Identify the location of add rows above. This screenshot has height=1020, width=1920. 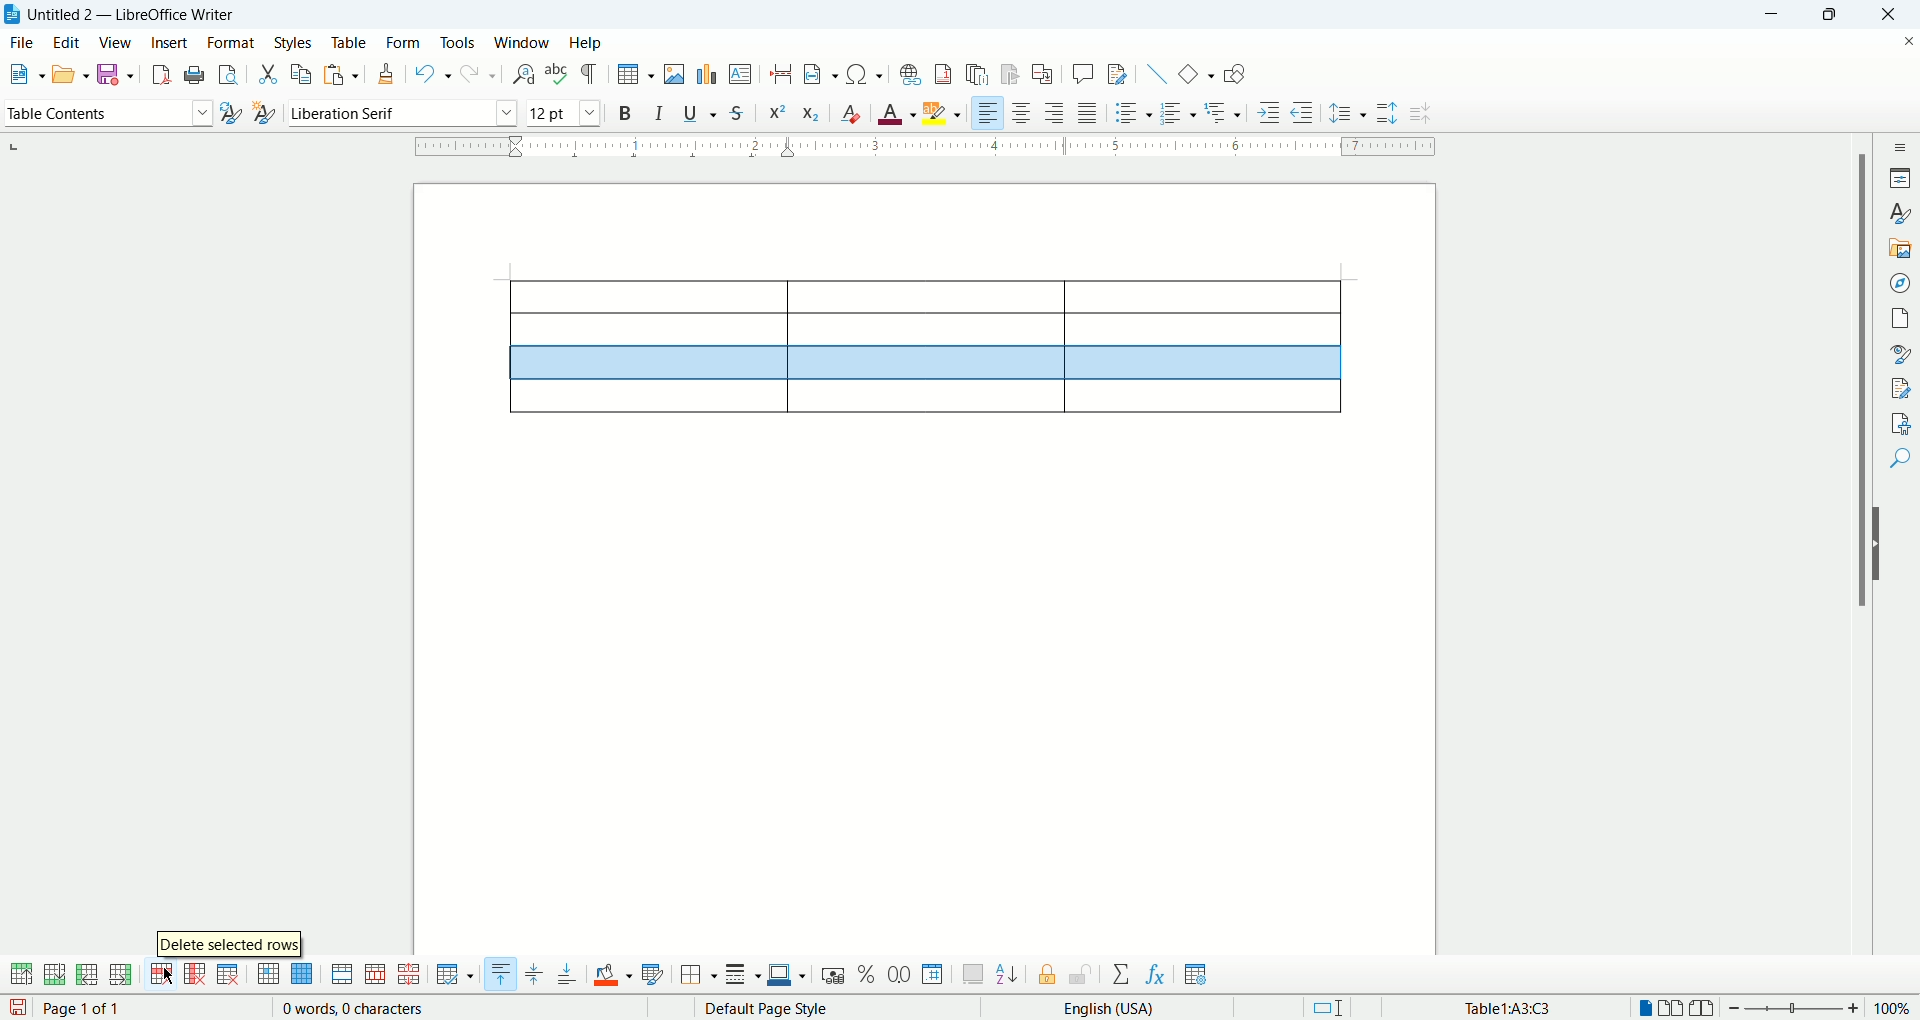
(20, 975).